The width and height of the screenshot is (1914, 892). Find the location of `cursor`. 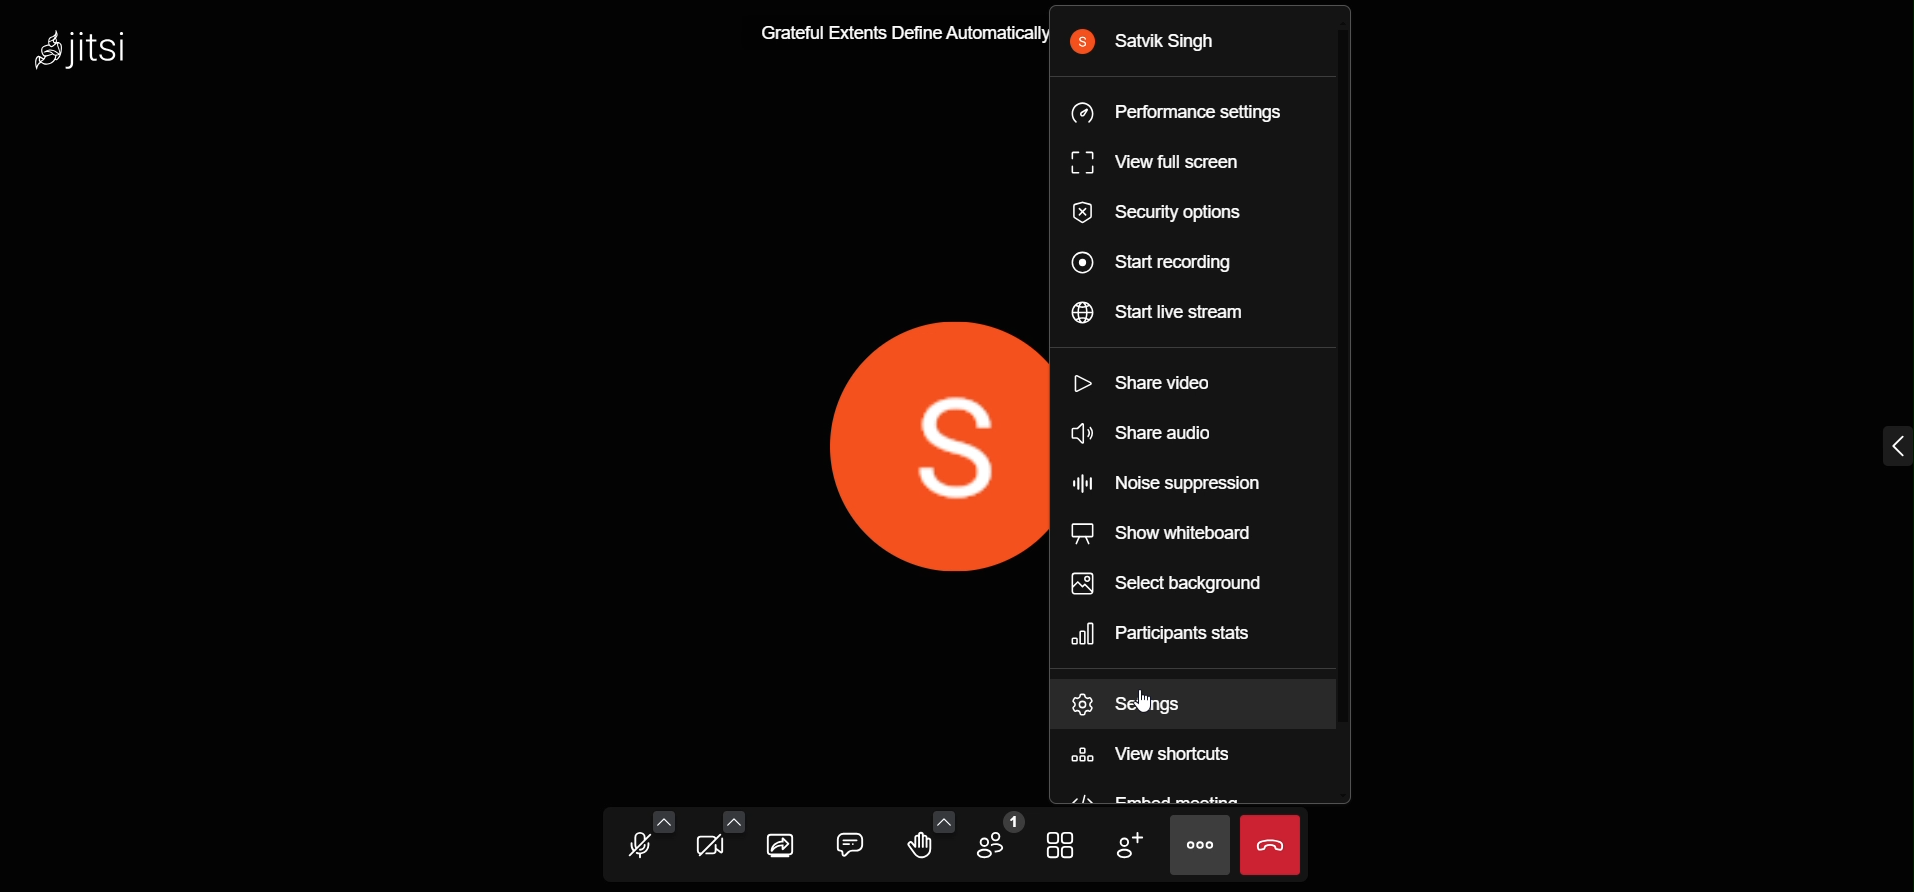

cursor is located at coordinates (1157, 699).